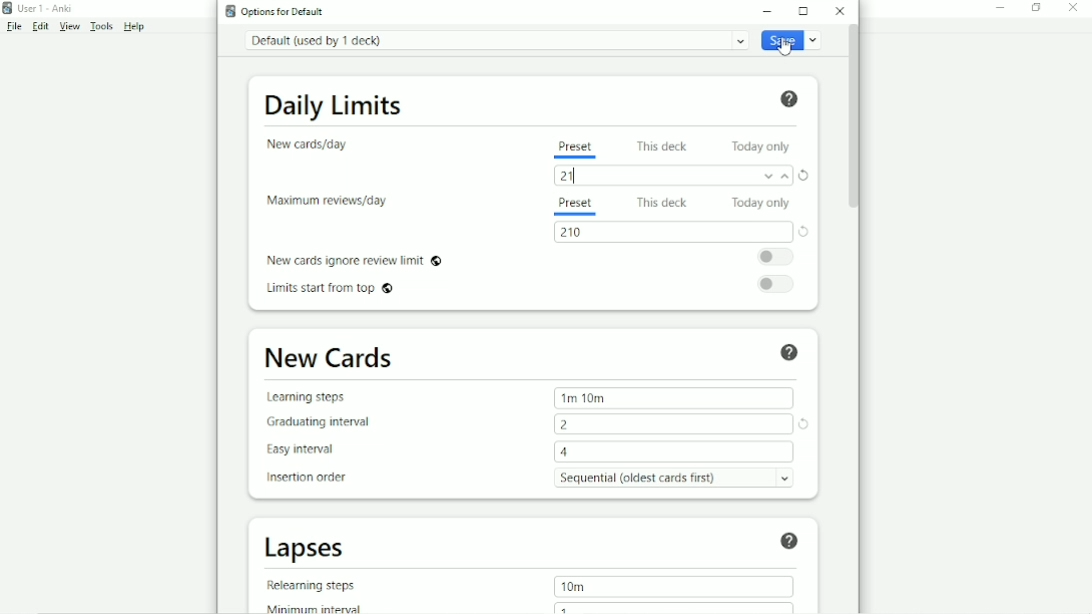 The width and height of the screenshot is (1092, 614). I want to click on Lapses, so click(306, 548).